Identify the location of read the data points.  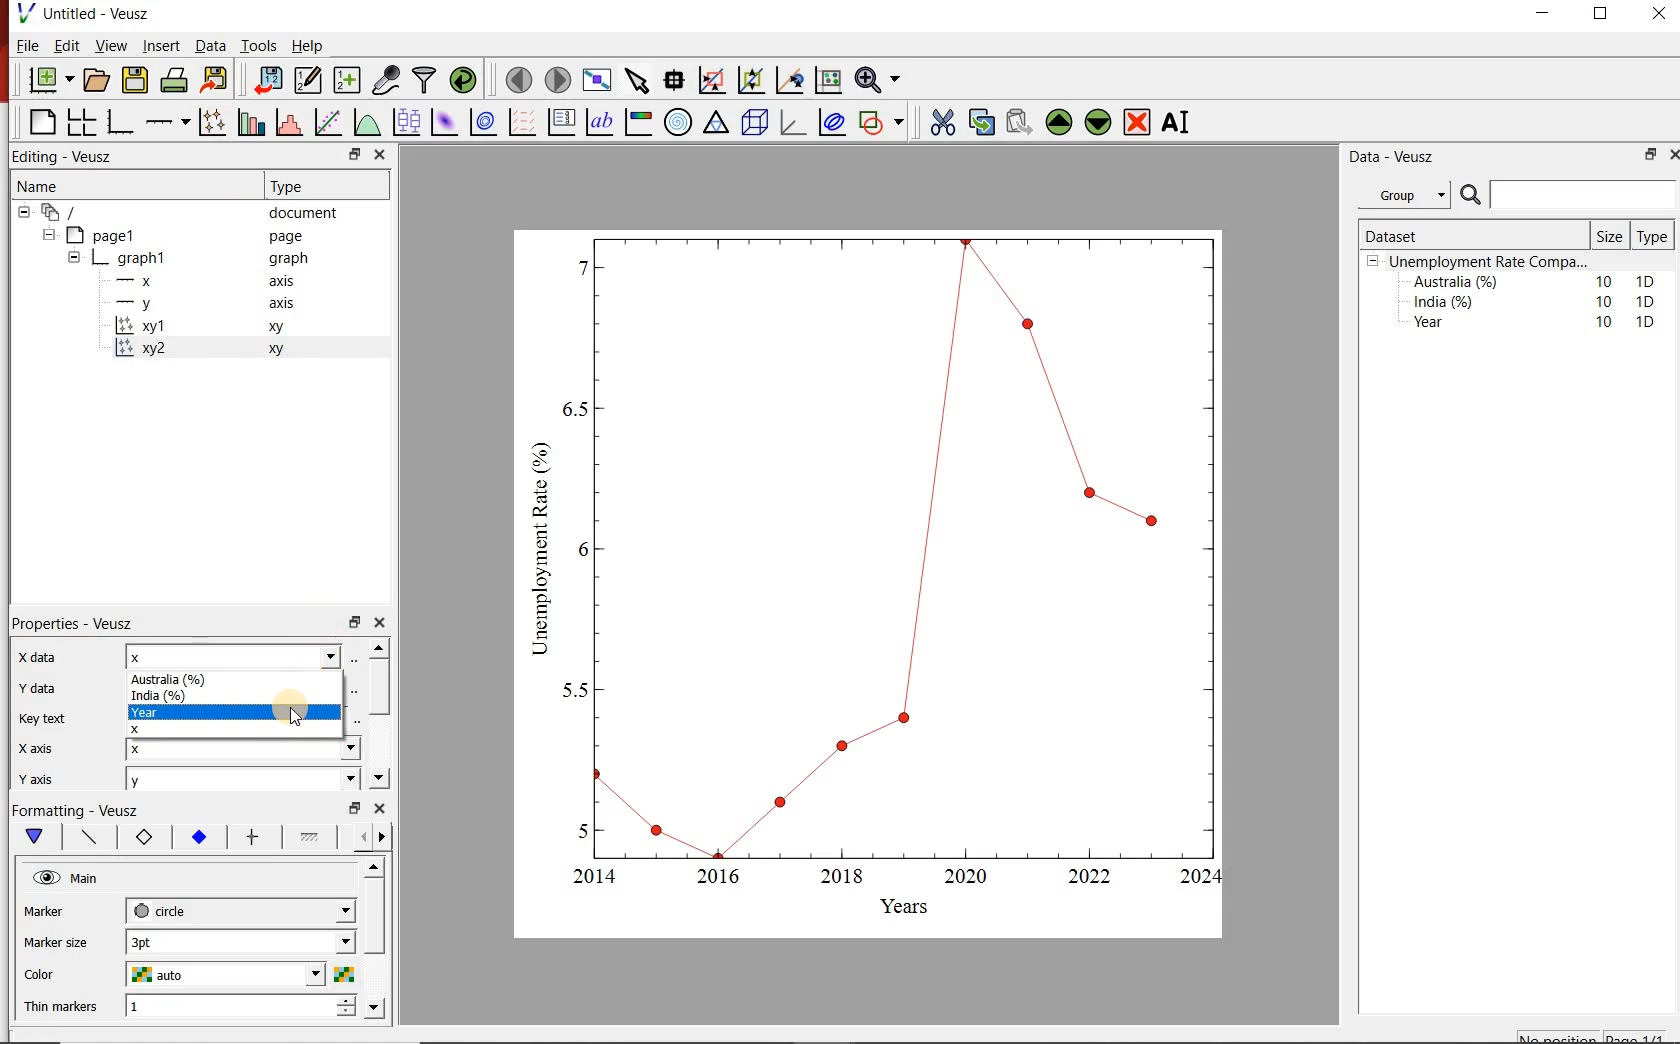
(676, 79).